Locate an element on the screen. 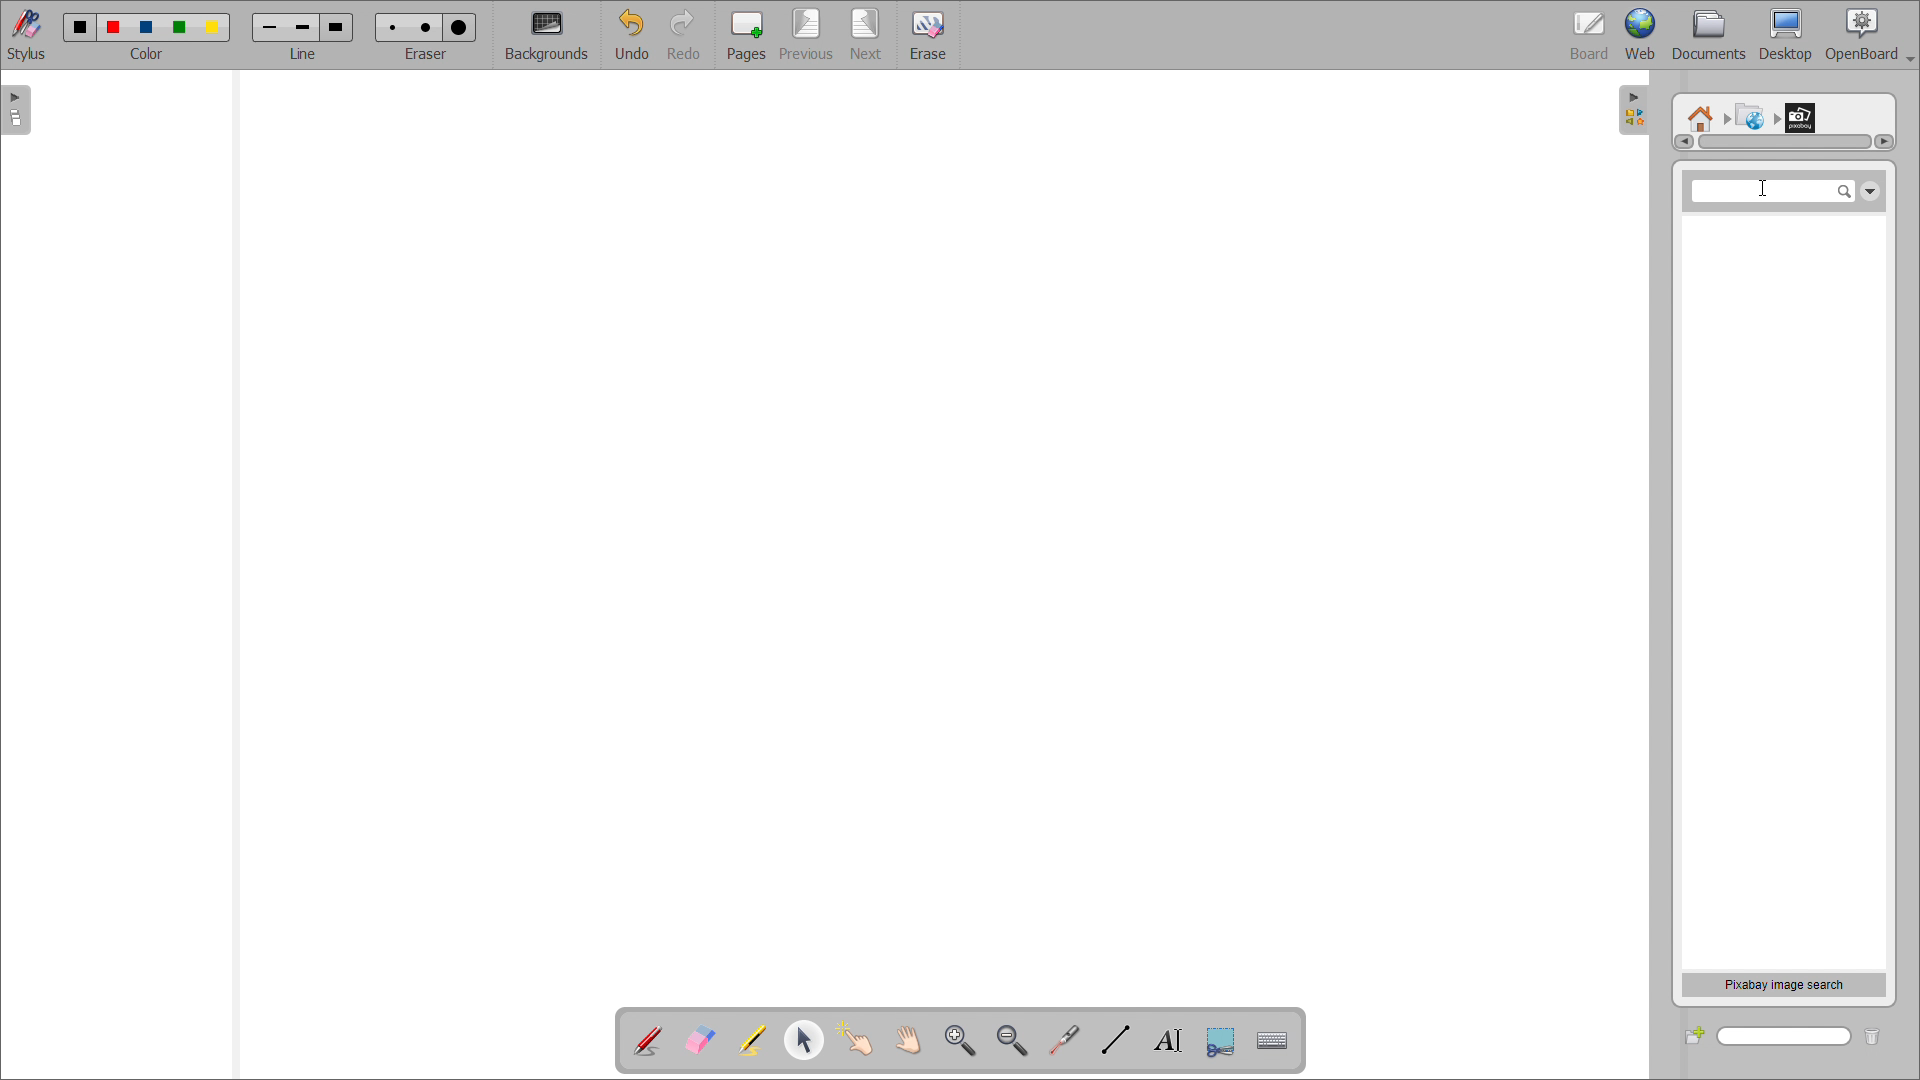 This screenshot has height=1080, width=1920. write text is located at coordinates (1168, 1040).